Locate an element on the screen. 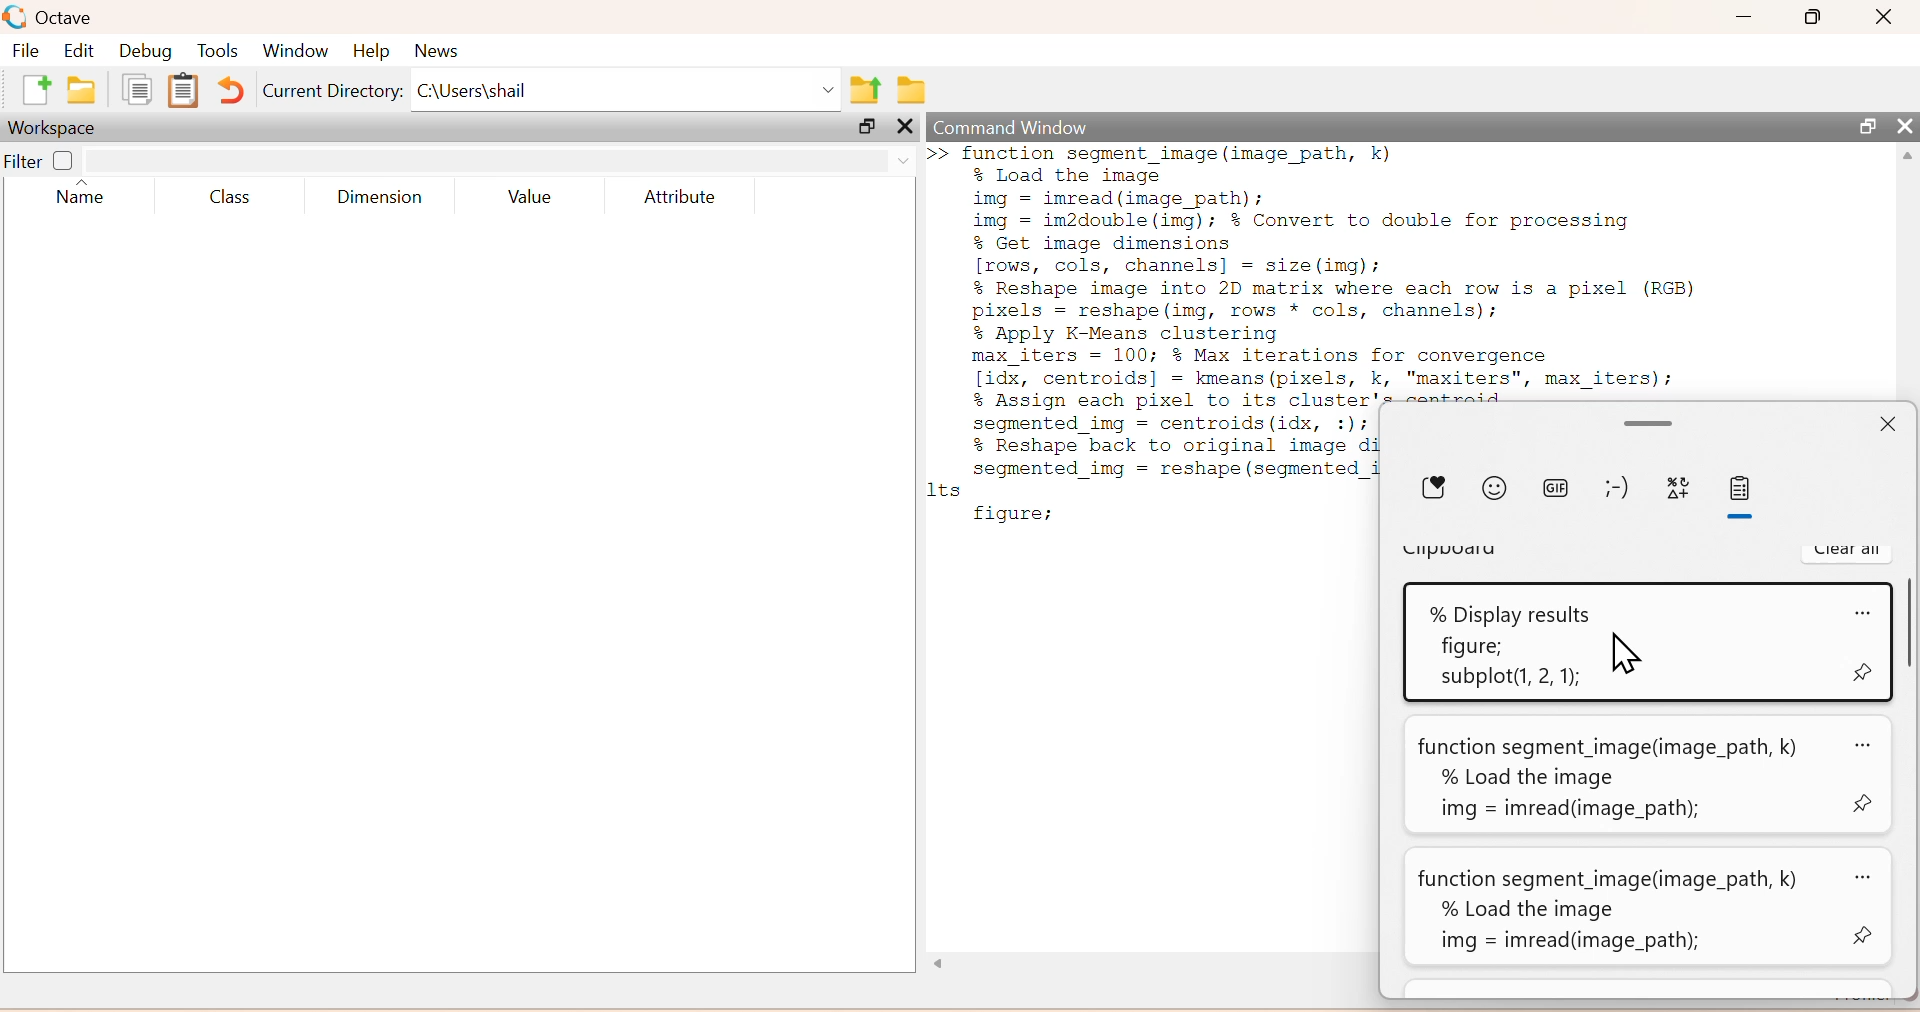 The height and width of the screenshot is (1012, 1920). Debug is located at coordinates (144, 53).